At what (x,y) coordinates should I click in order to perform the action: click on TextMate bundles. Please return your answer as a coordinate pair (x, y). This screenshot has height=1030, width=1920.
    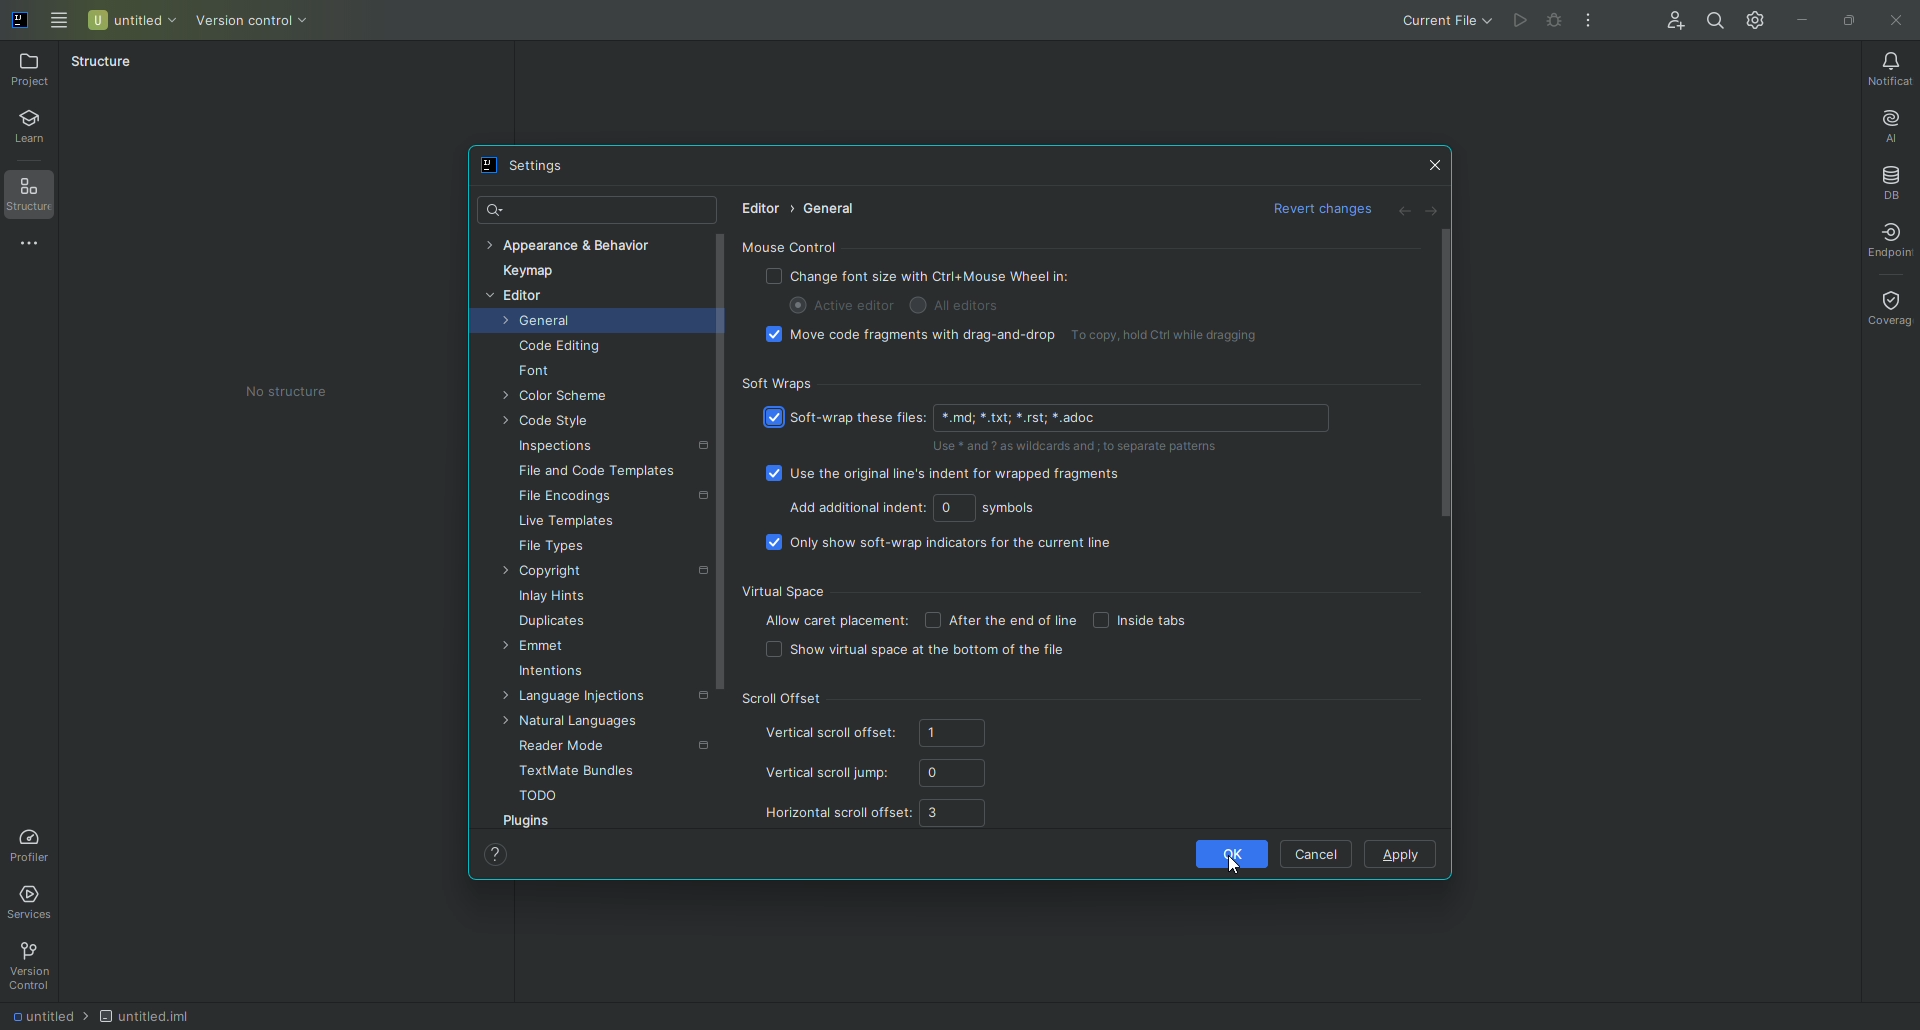
    Looking at the image, I should click on (581, 771).